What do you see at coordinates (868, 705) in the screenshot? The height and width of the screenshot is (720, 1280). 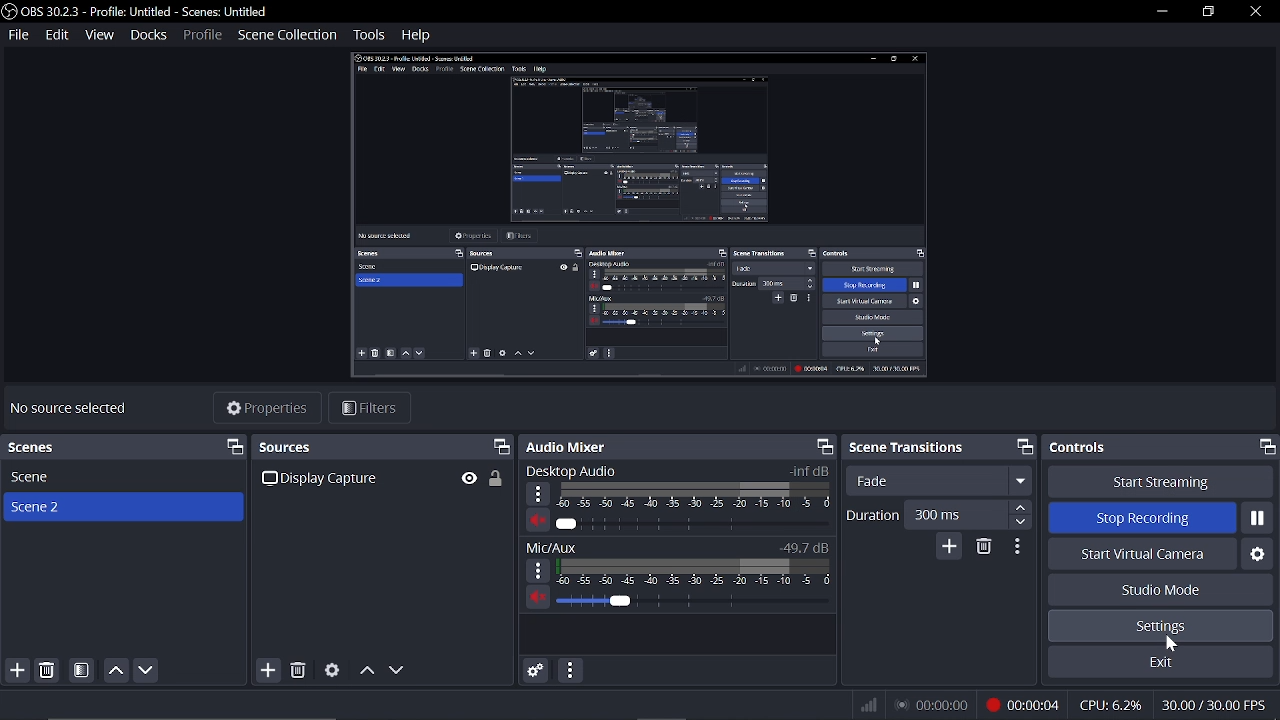 I see `network` at bounding box center [868, 705].